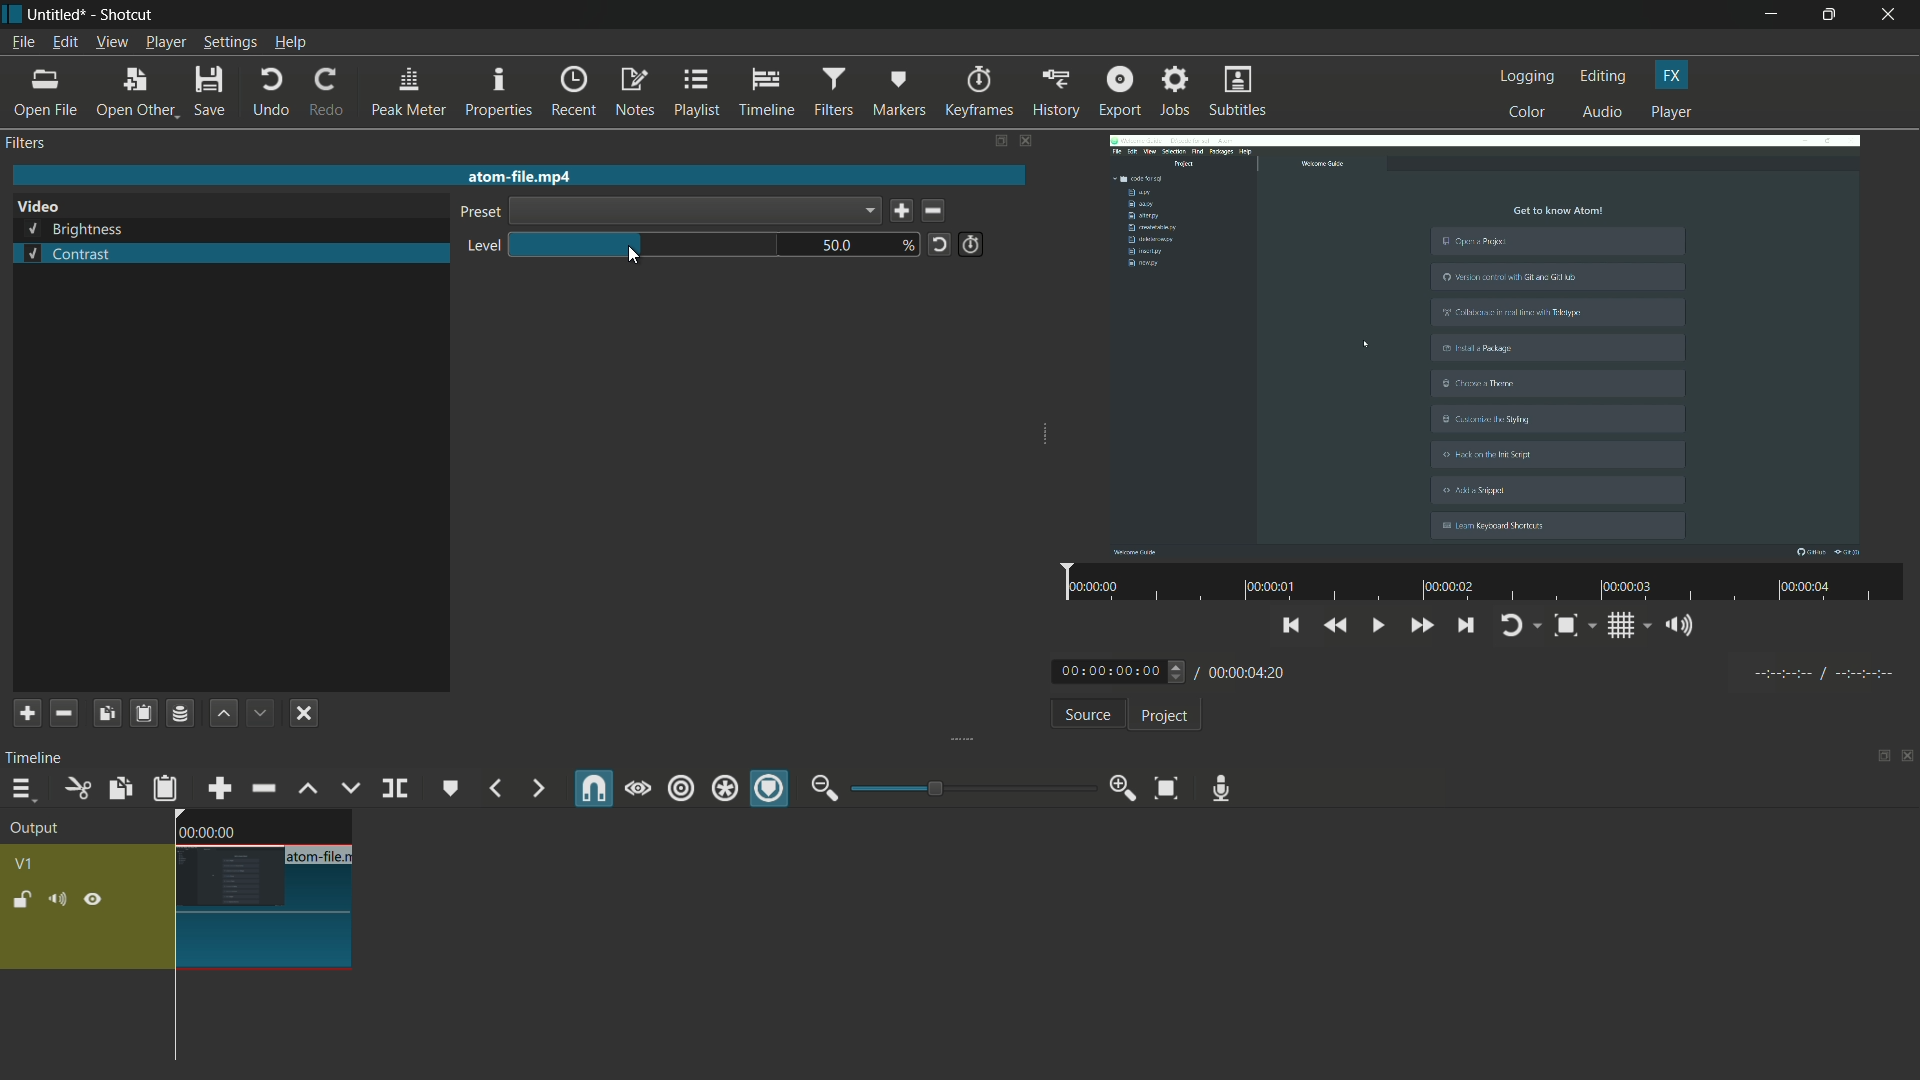 The height and width of the screenshot is (1080, 1920). I want to click on preset, so click(477, 214).